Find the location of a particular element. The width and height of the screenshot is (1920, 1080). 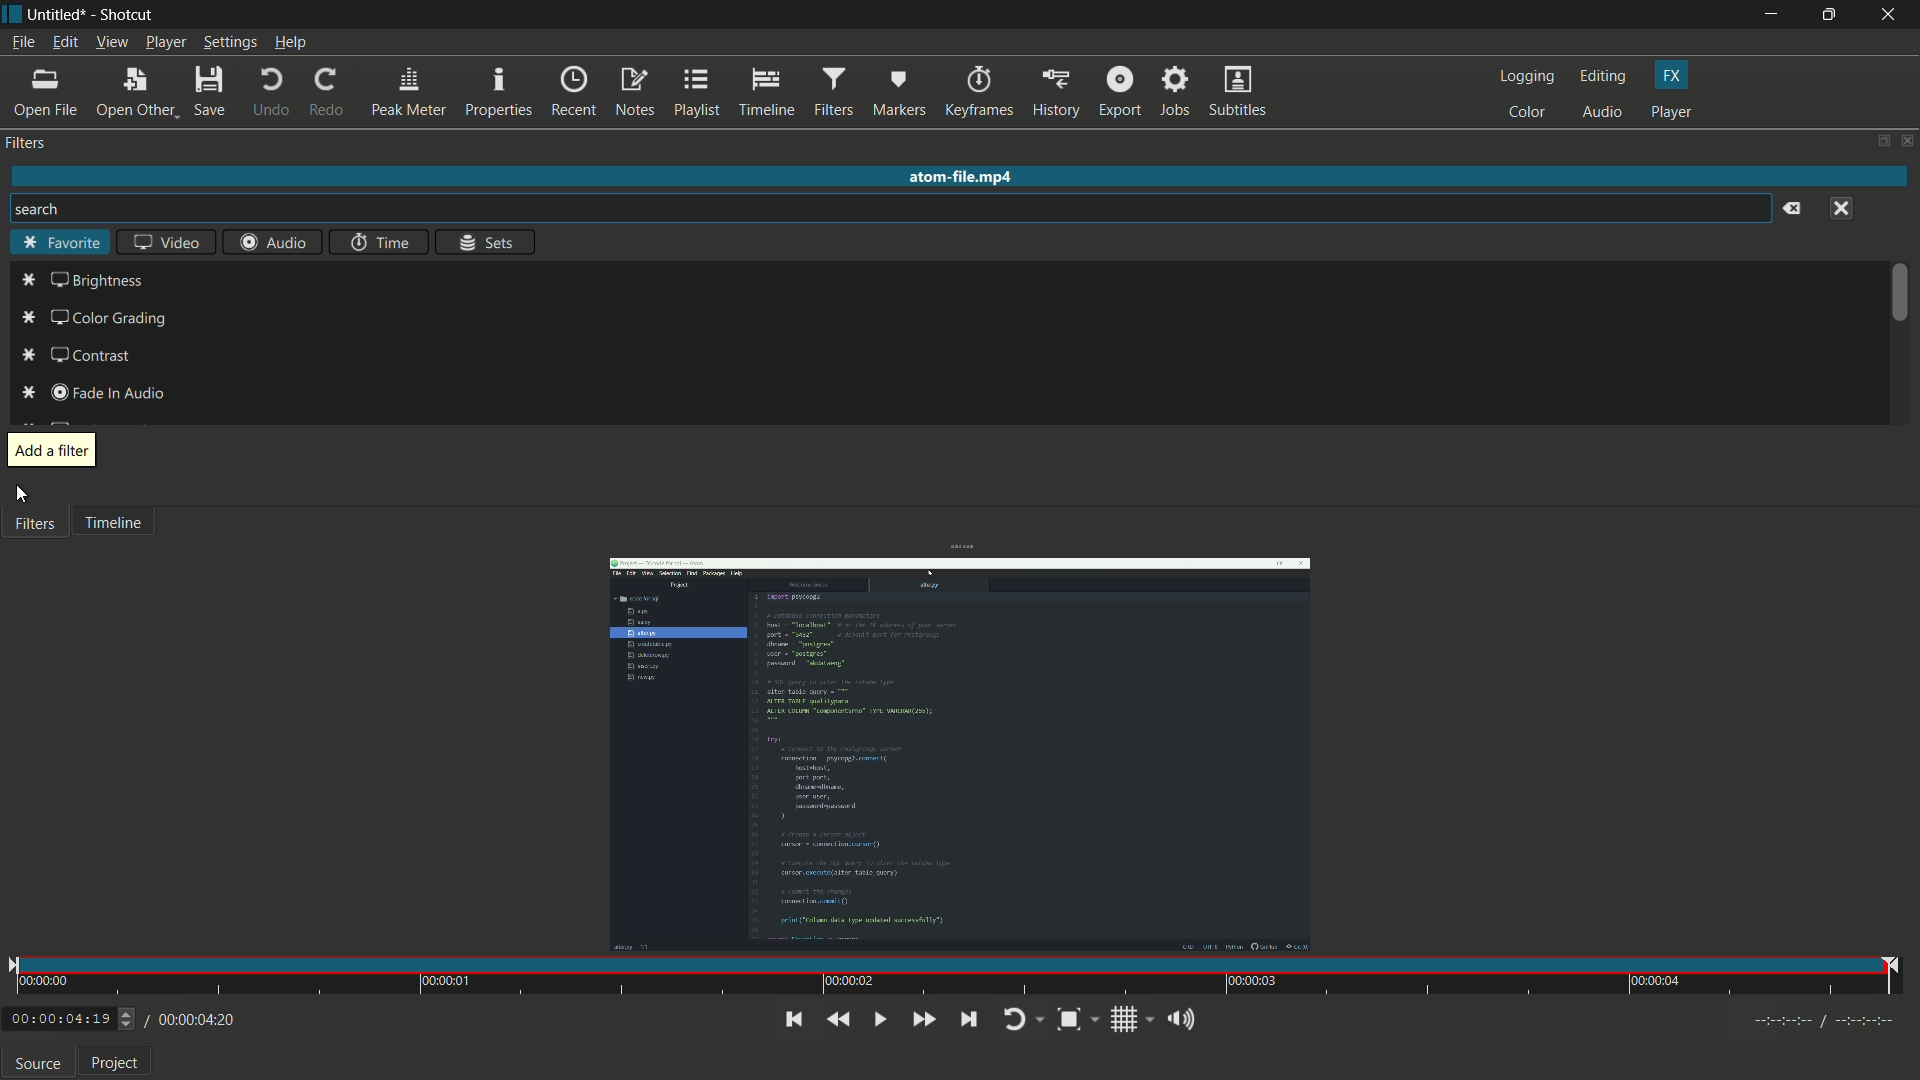

fade in audio is located at coordinates (98, 393).